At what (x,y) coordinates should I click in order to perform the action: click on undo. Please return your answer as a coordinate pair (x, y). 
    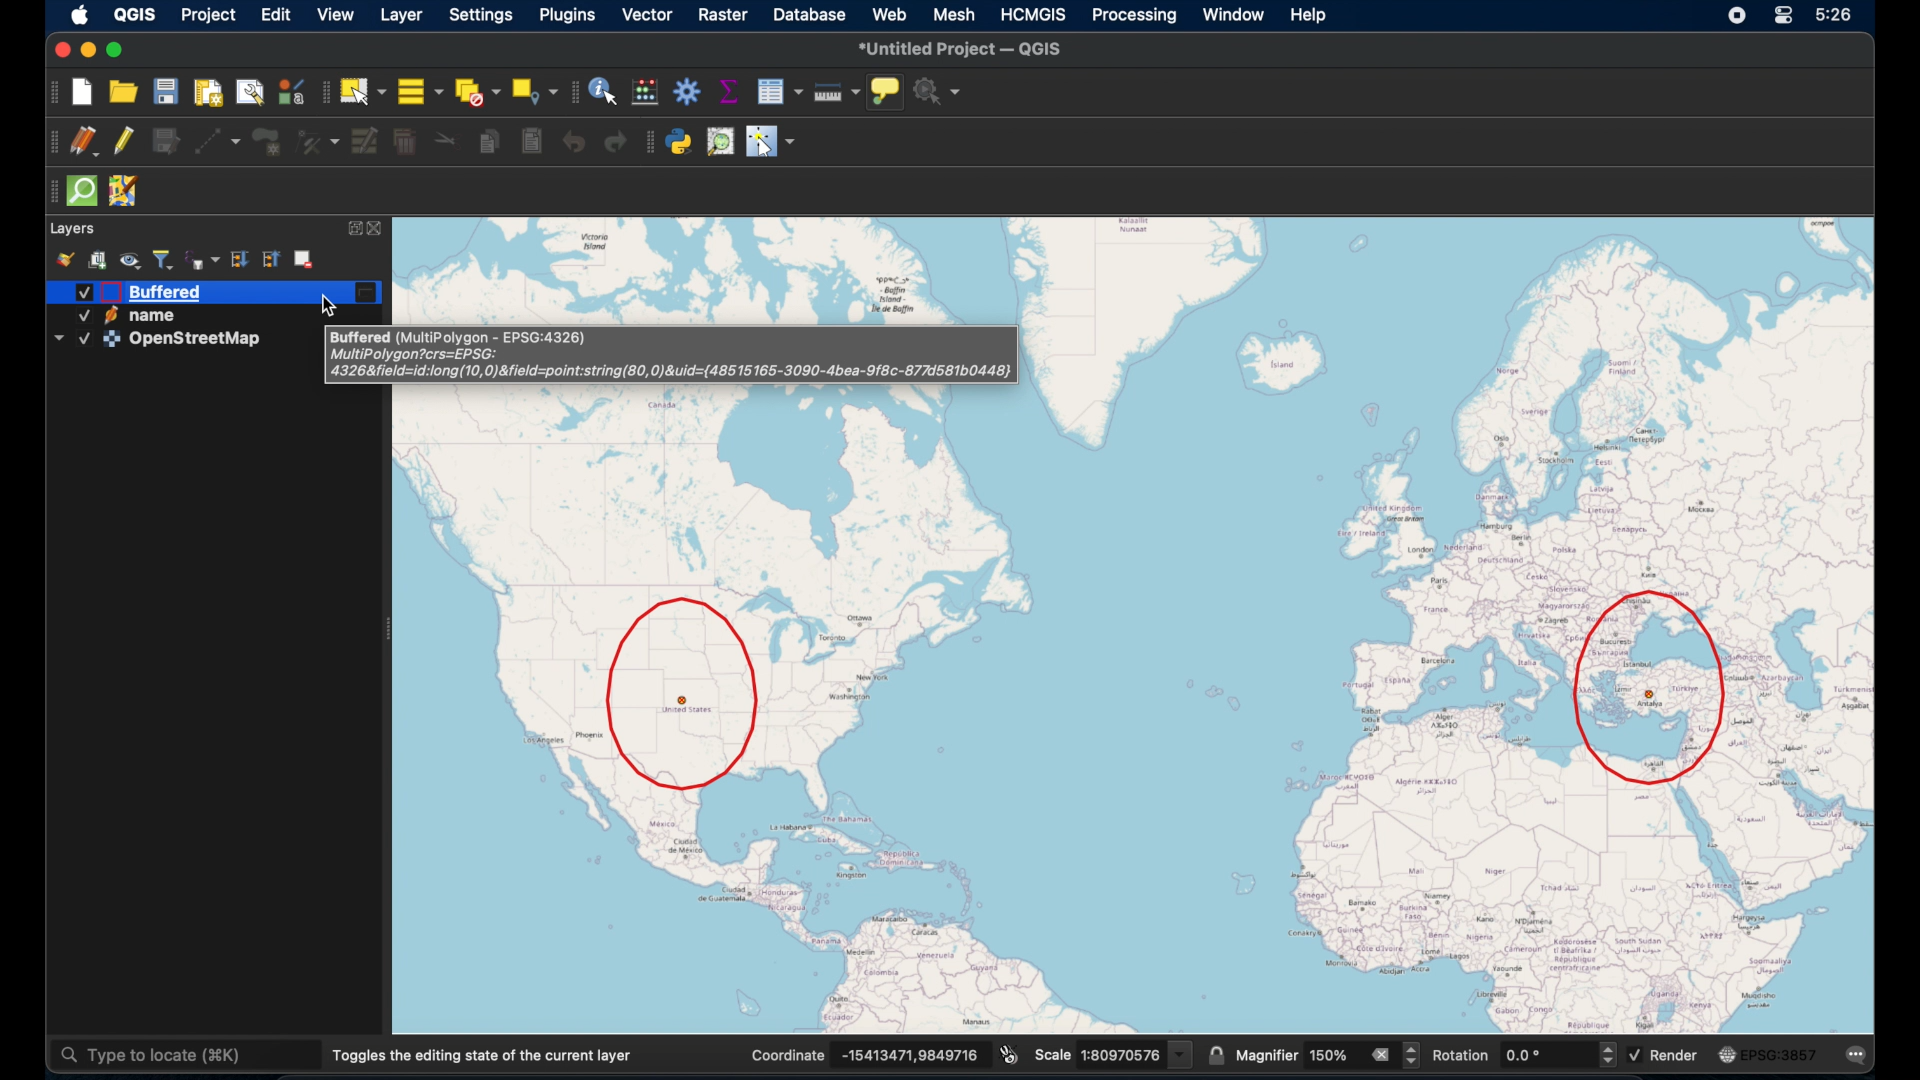
    Looking at the image, I should click on (575, 144).